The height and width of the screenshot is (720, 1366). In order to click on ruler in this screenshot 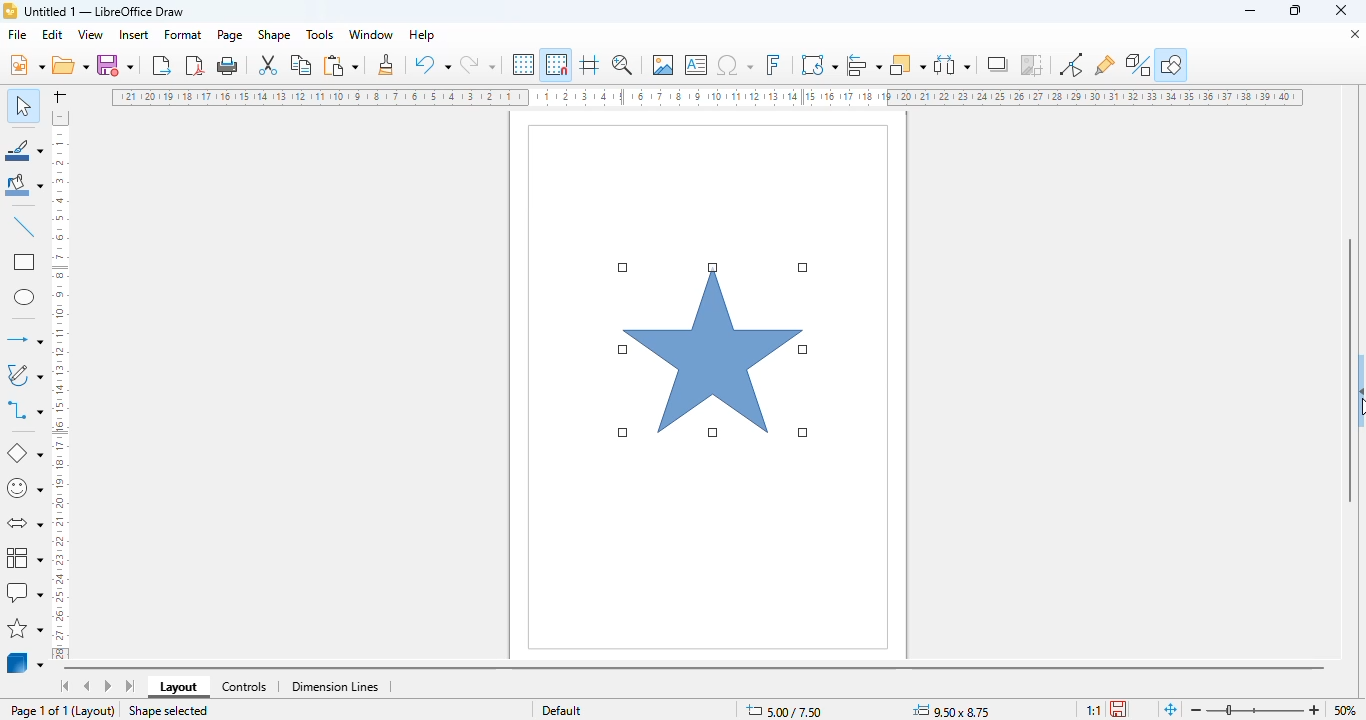, I will do `click(707, 97)`.